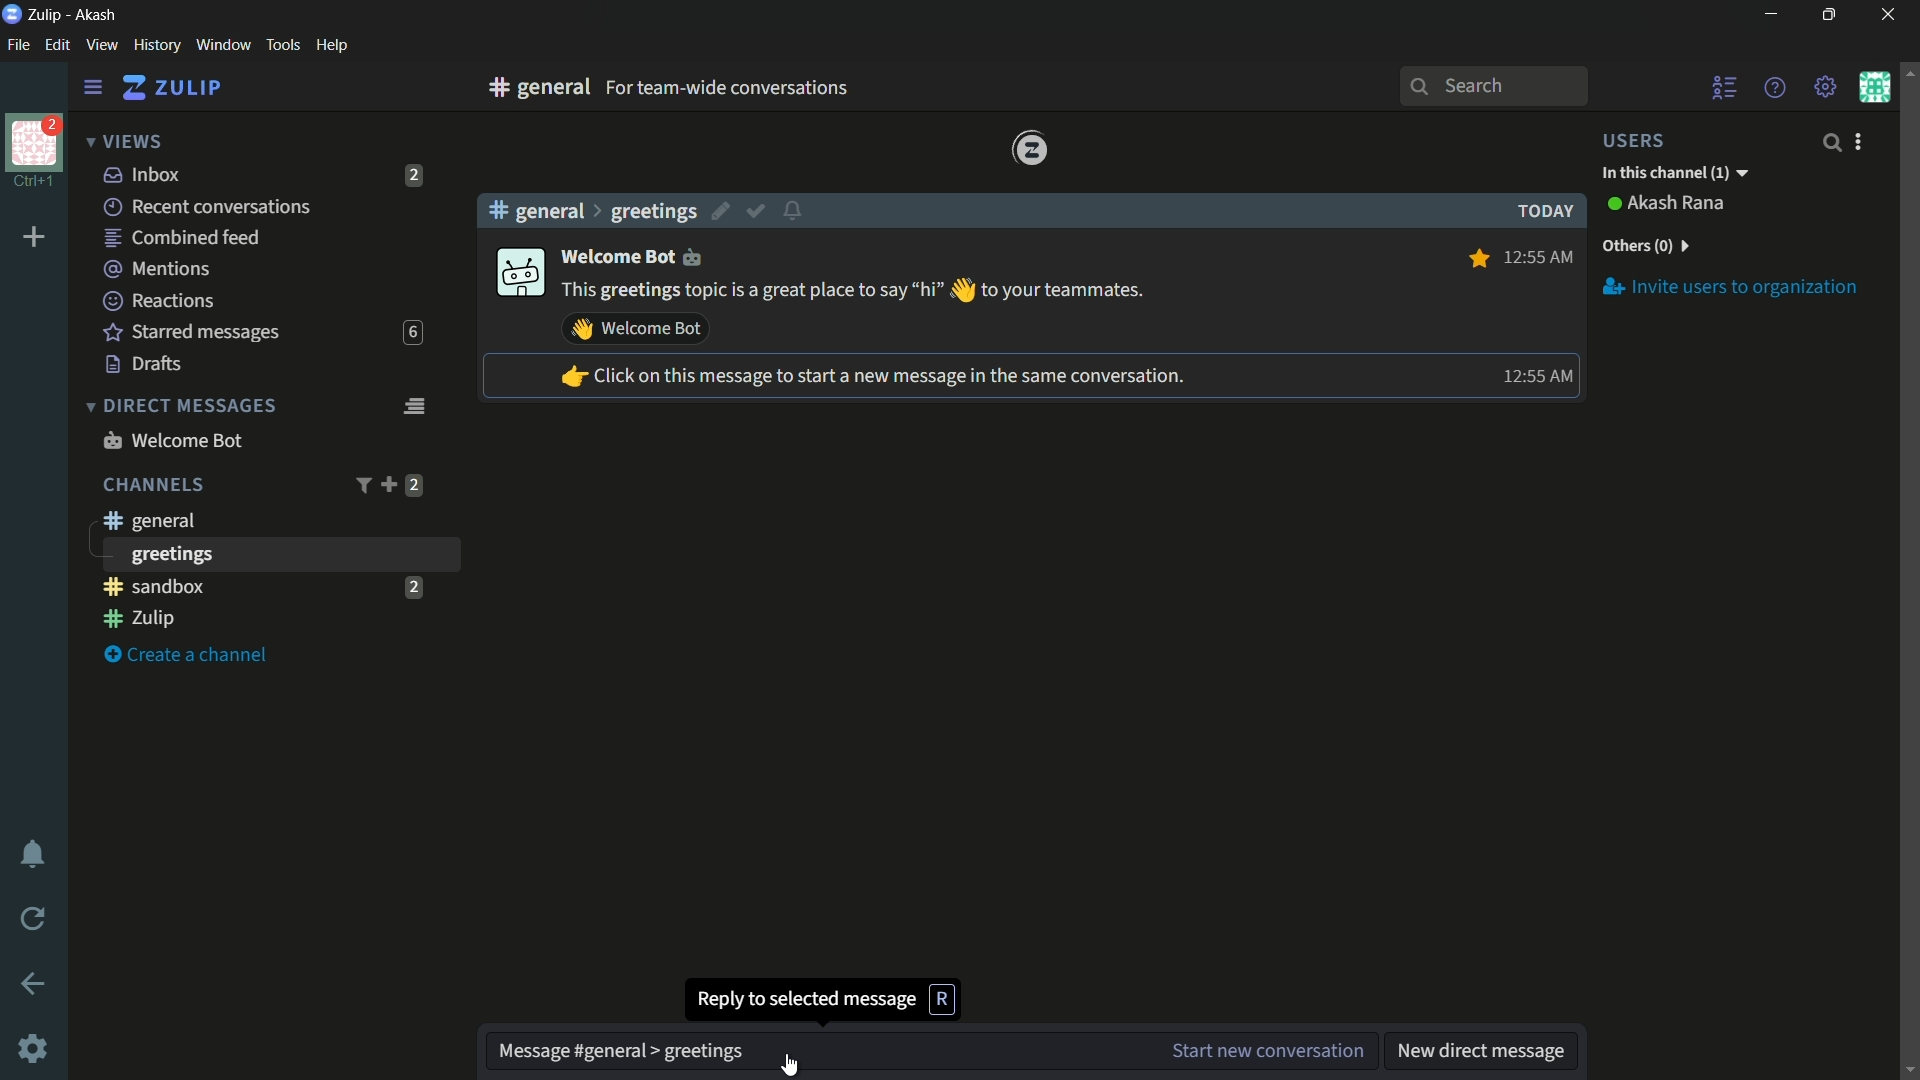 The width and height of the screenshot is (1920, 1080). Describe the element at coordinates (191, 656) in the screenshot. I see `create a channel` at that location.